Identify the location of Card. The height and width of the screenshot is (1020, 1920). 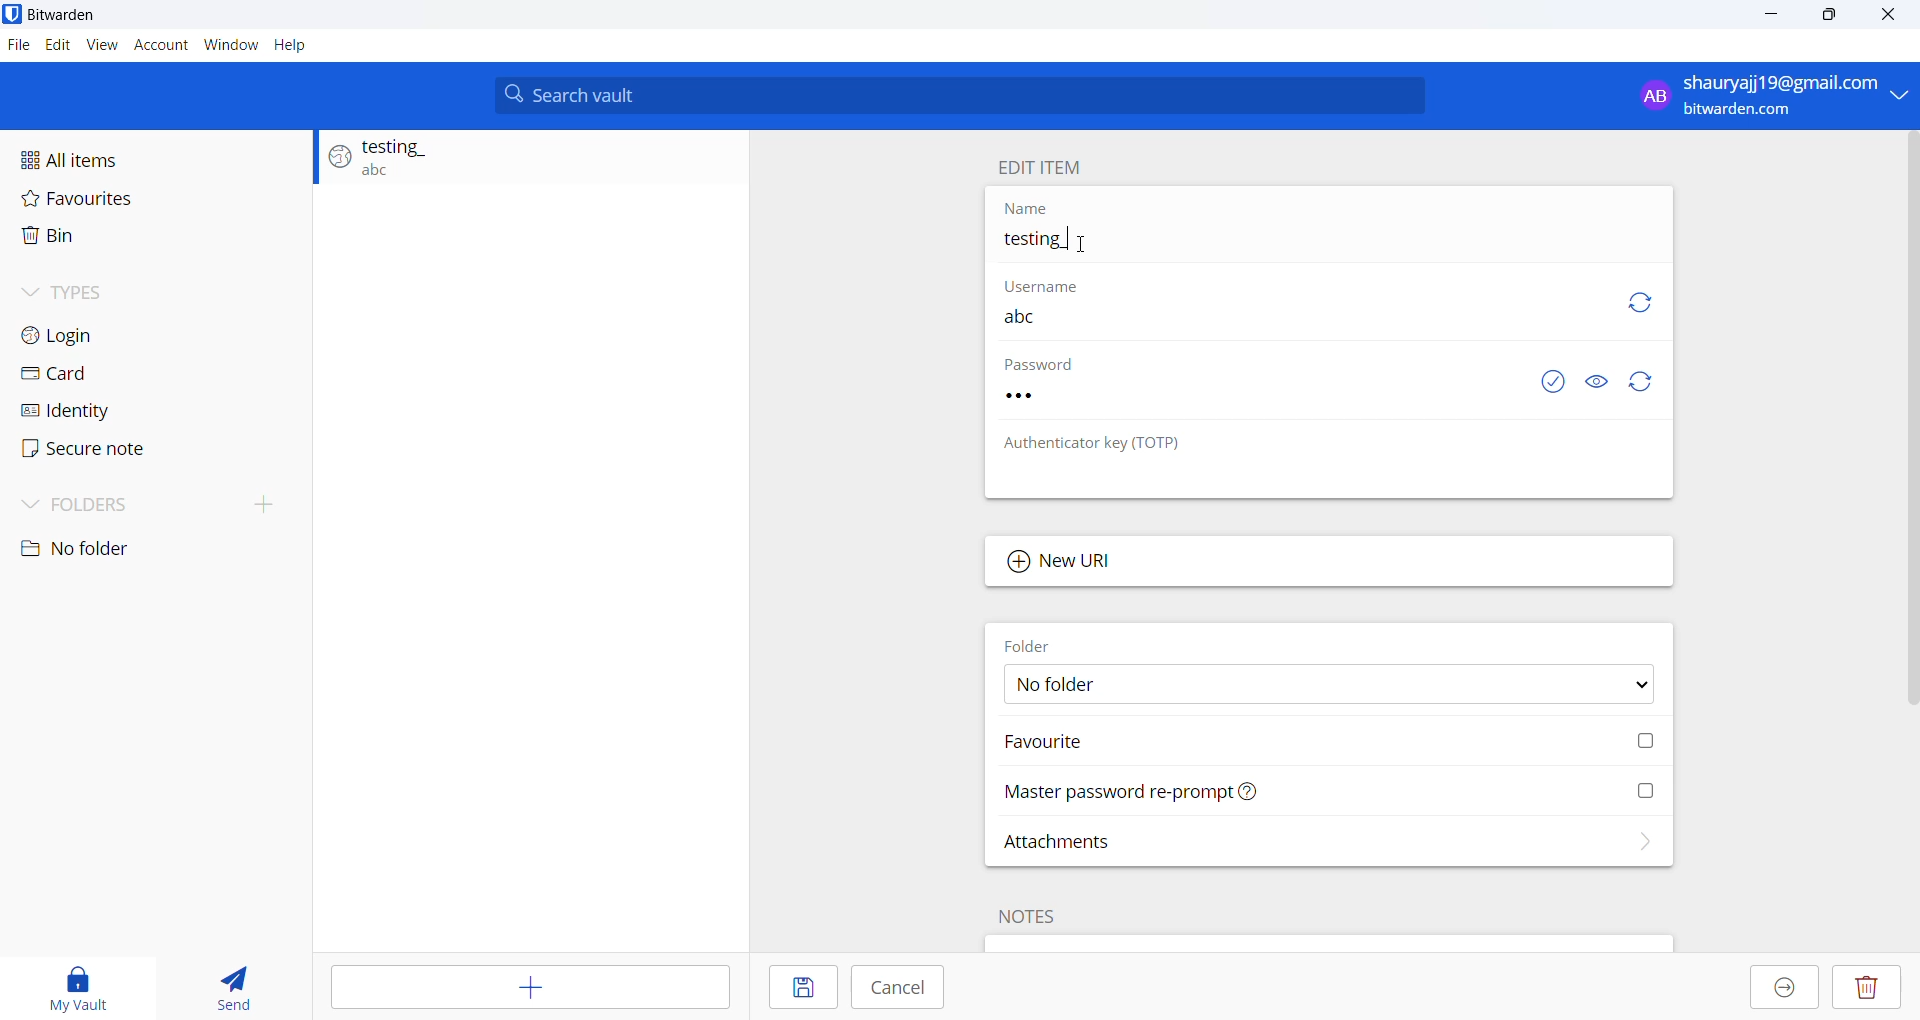
(137, 375).